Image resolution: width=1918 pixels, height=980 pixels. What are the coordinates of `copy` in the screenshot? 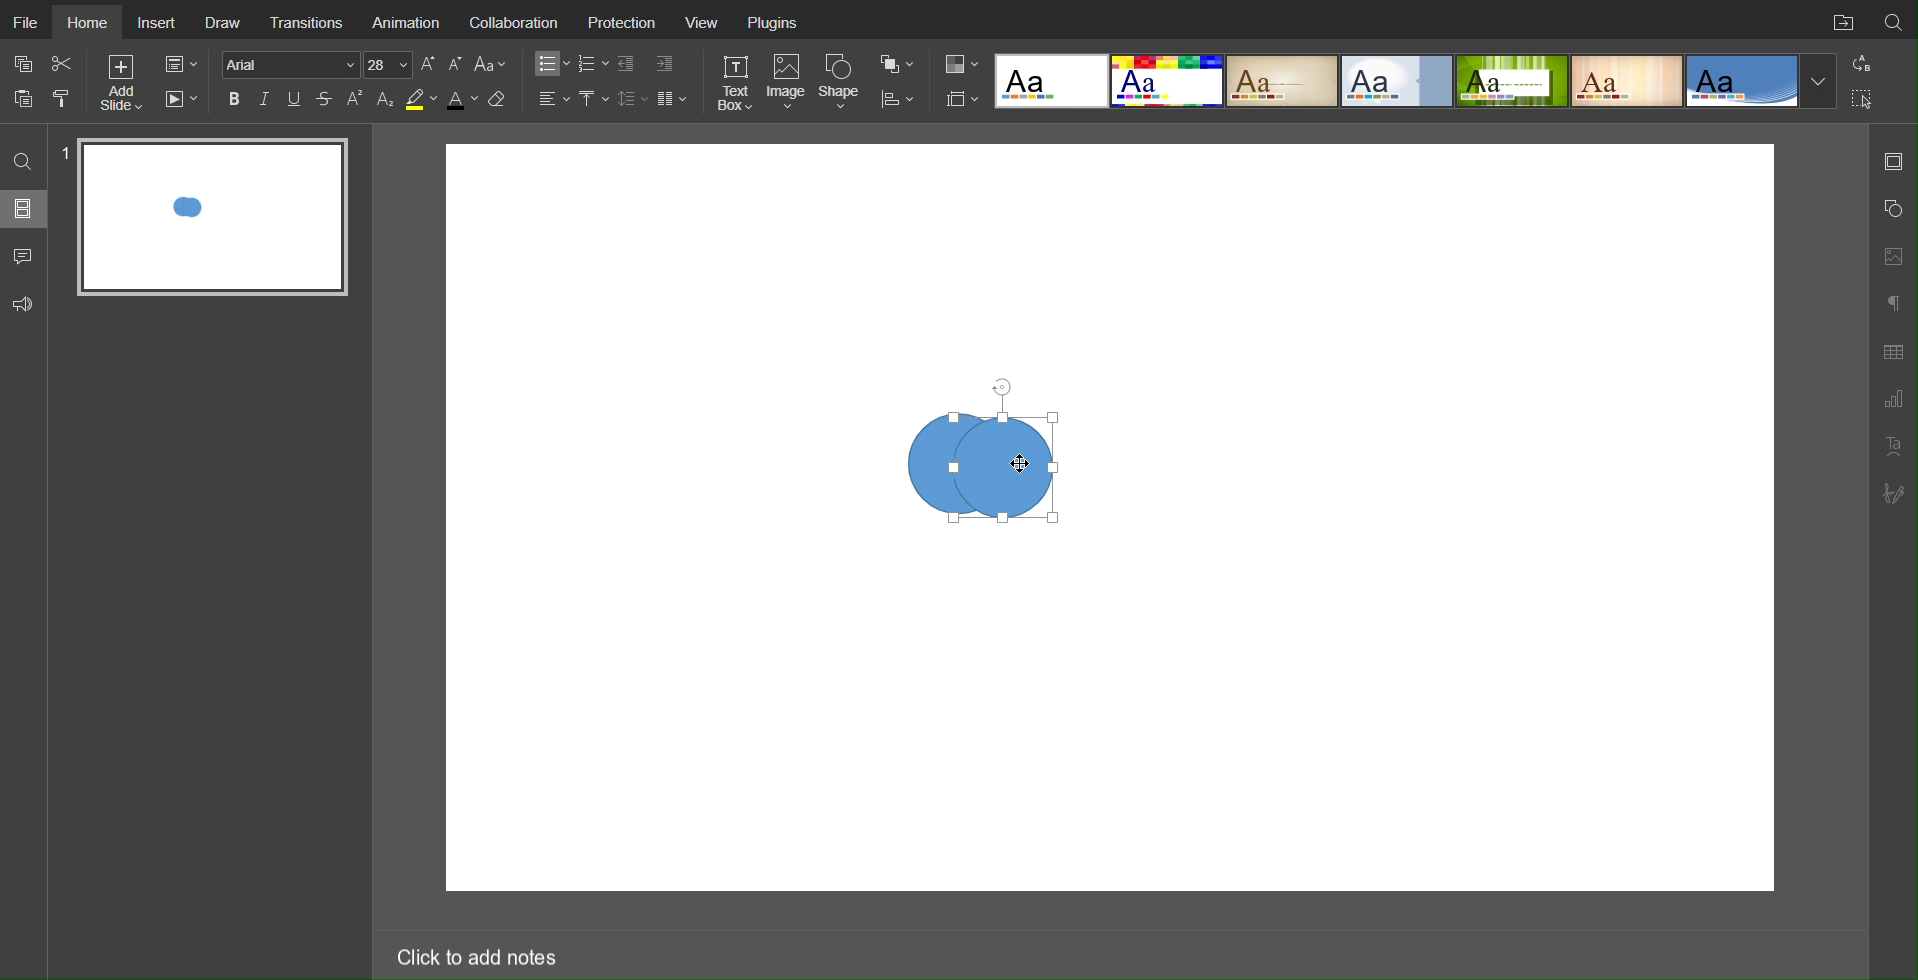 It's located at (27, 66).